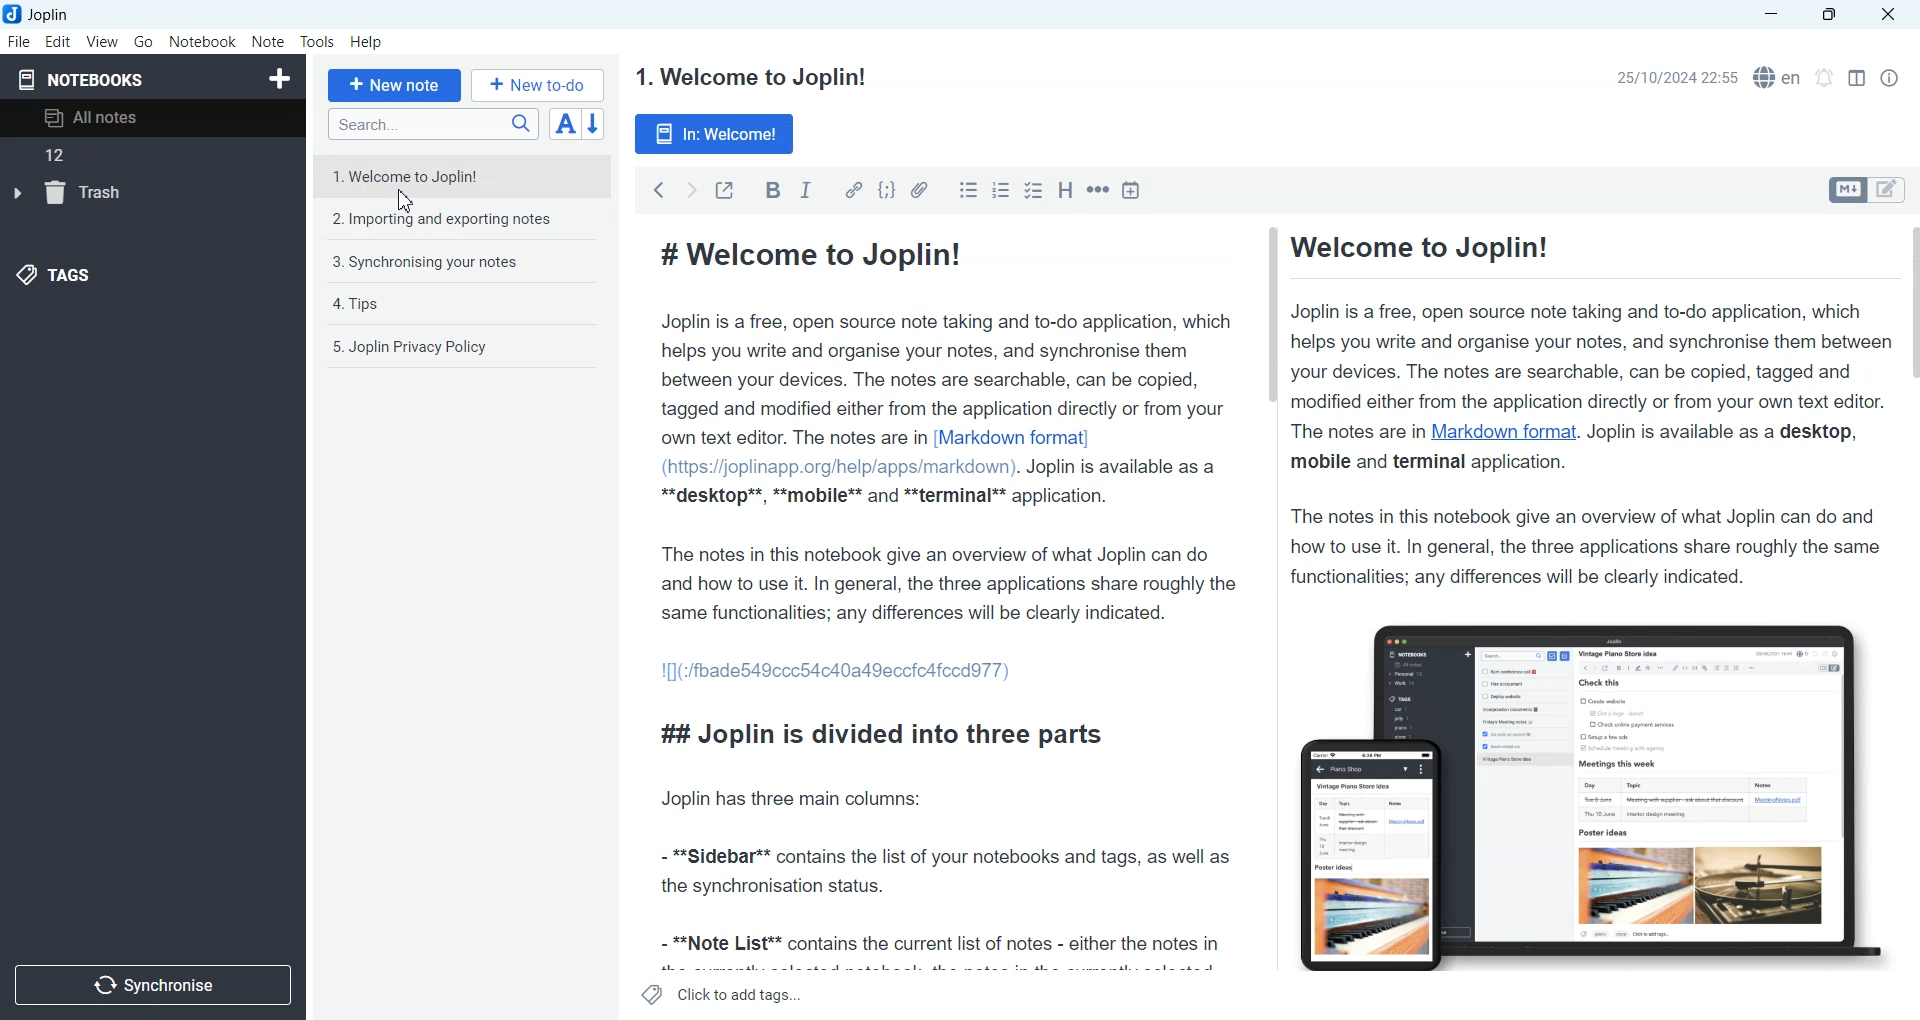 The image size is (1920, 1020). Describe the element at coordinates (968, 189) in the screenshot. I see `Bulleted list` at that location.